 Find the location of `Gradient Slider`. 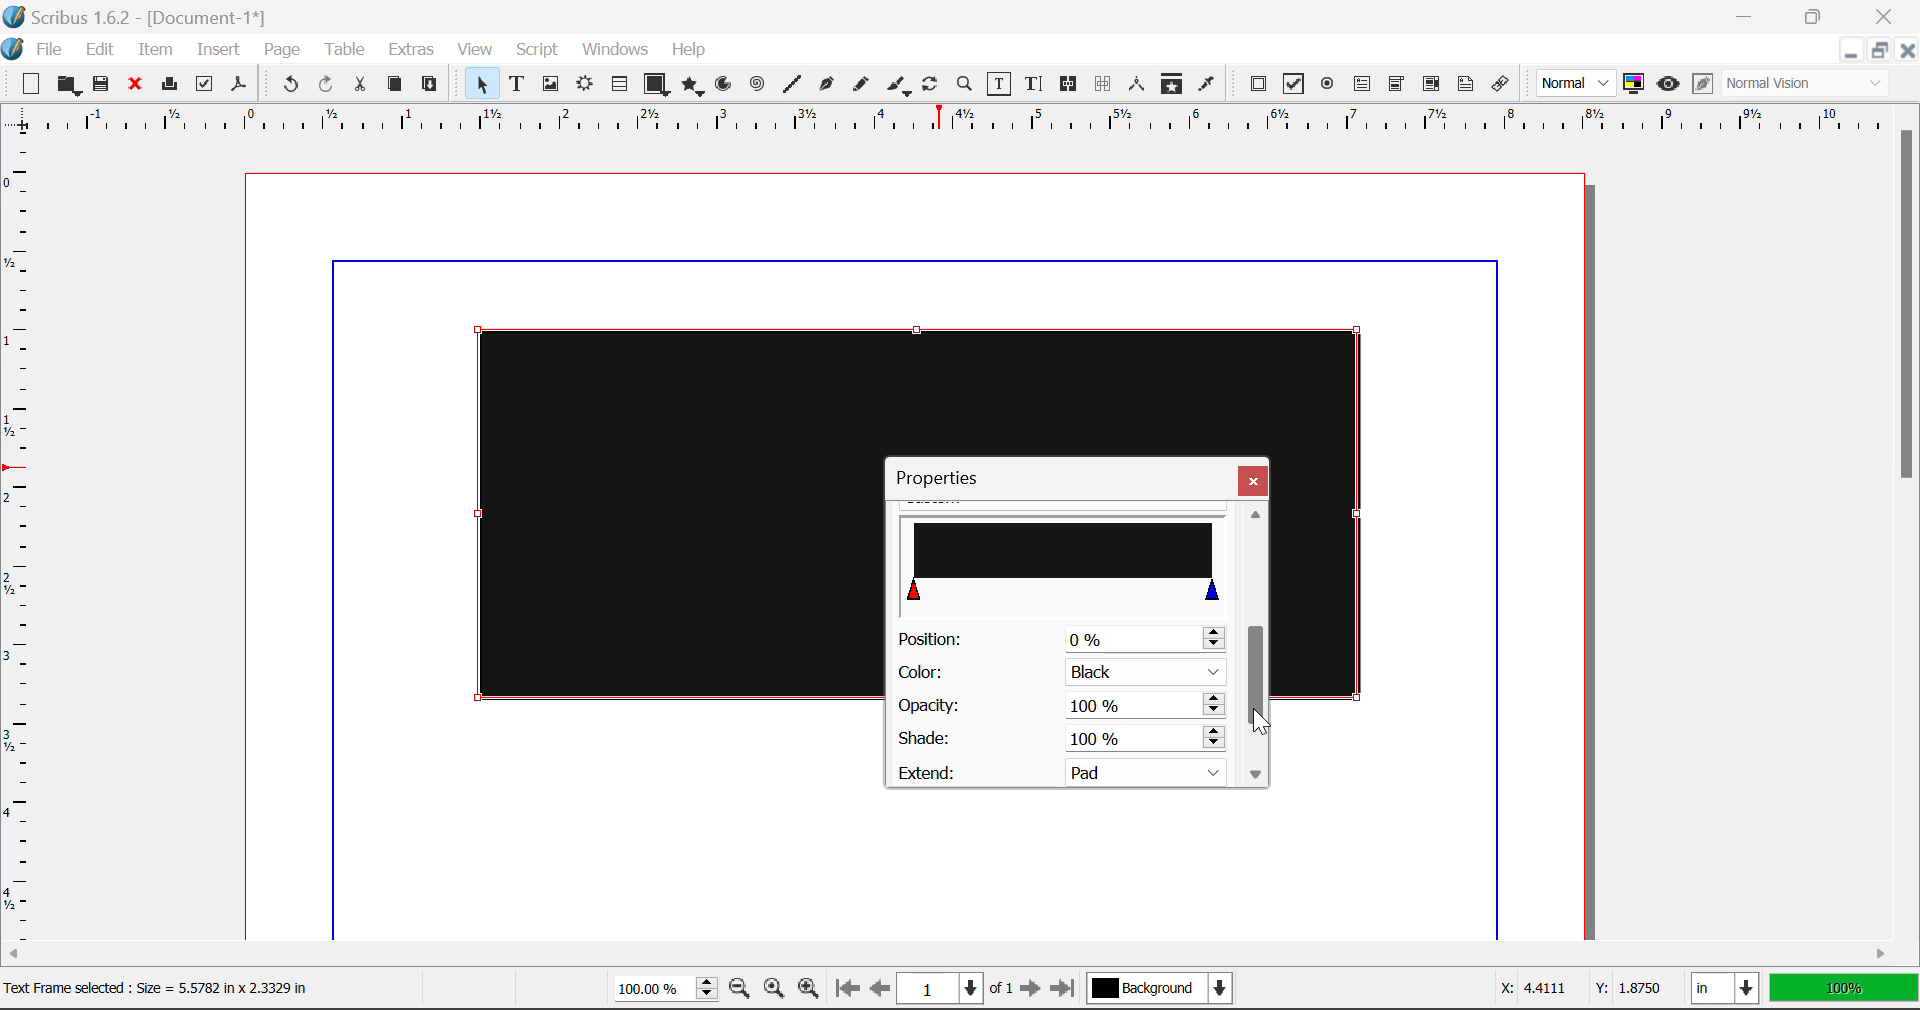

Gradient Slider is located at coordinates (1066, 559).